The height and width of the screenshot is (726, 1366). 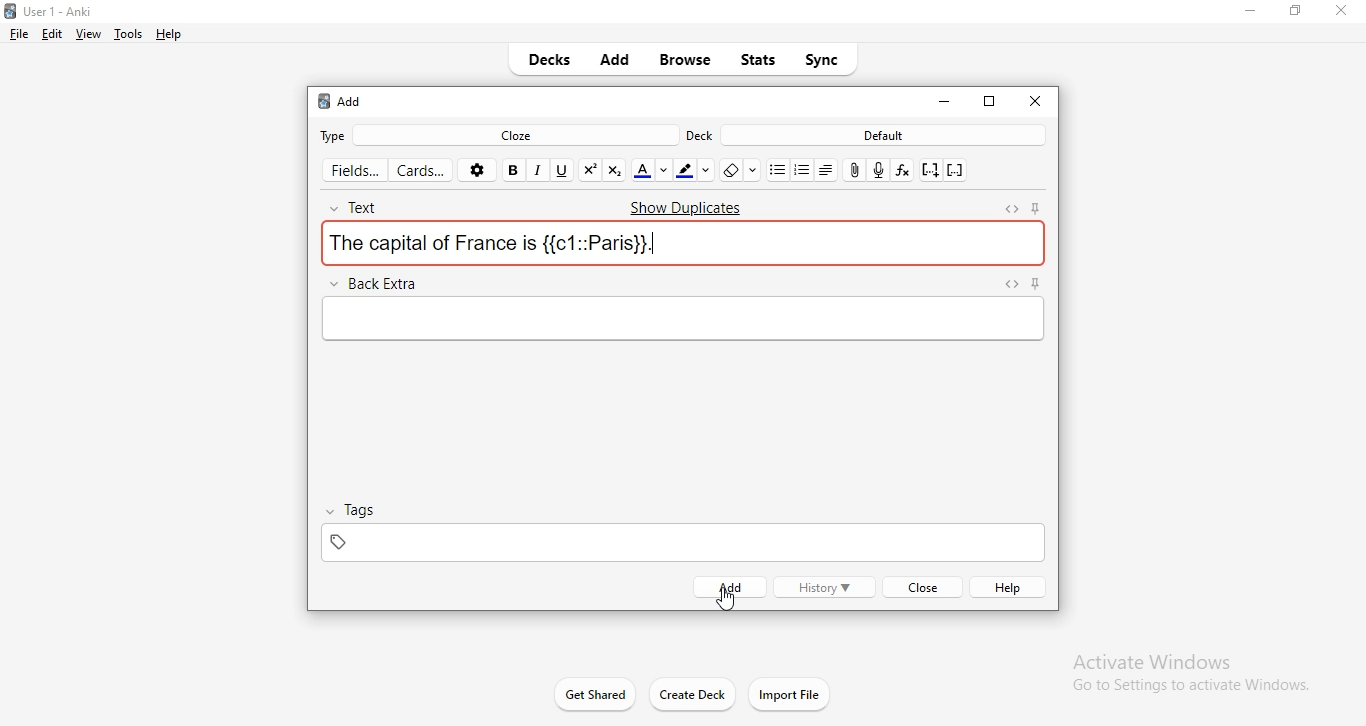 What do you see at coordinates (760, 58) in the screenshot?
I see `stats` at bounding box center [760, 58].